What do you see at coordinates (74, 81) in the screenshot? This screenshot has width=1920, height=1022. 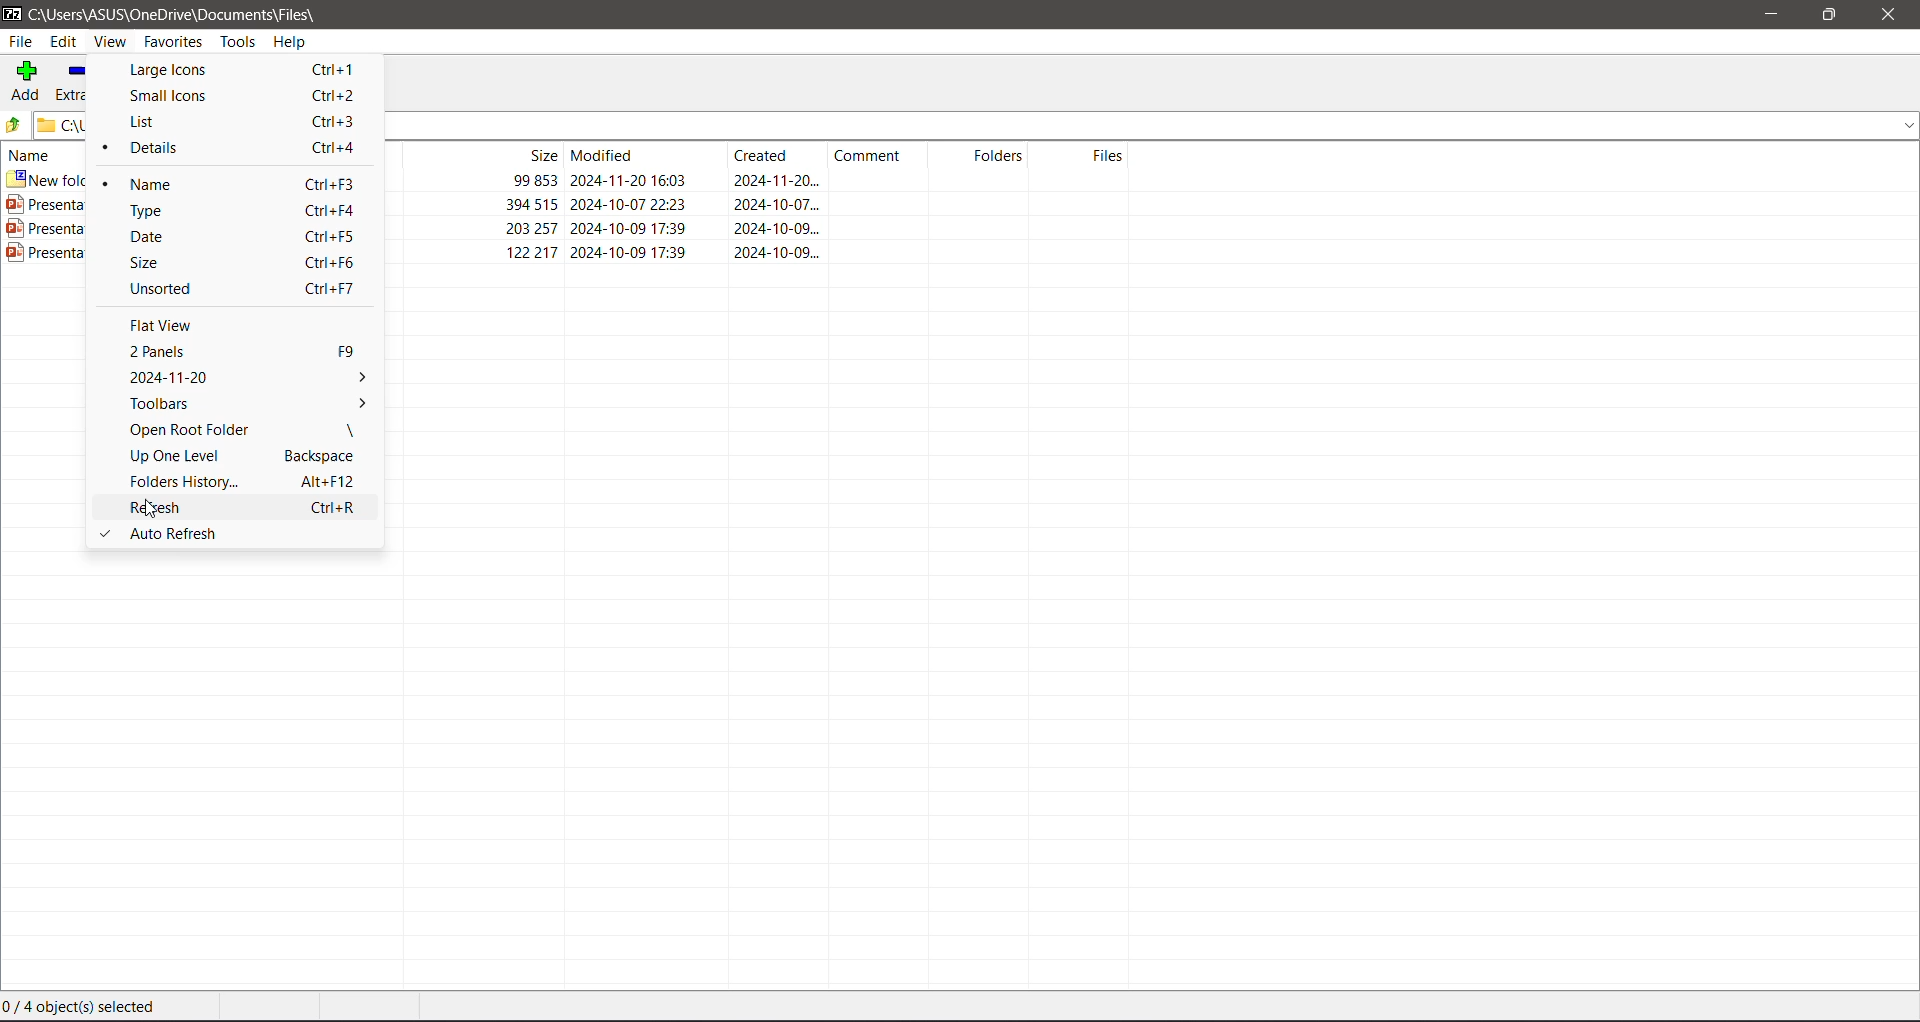 I see `extra` at bounding box center [74, 81].